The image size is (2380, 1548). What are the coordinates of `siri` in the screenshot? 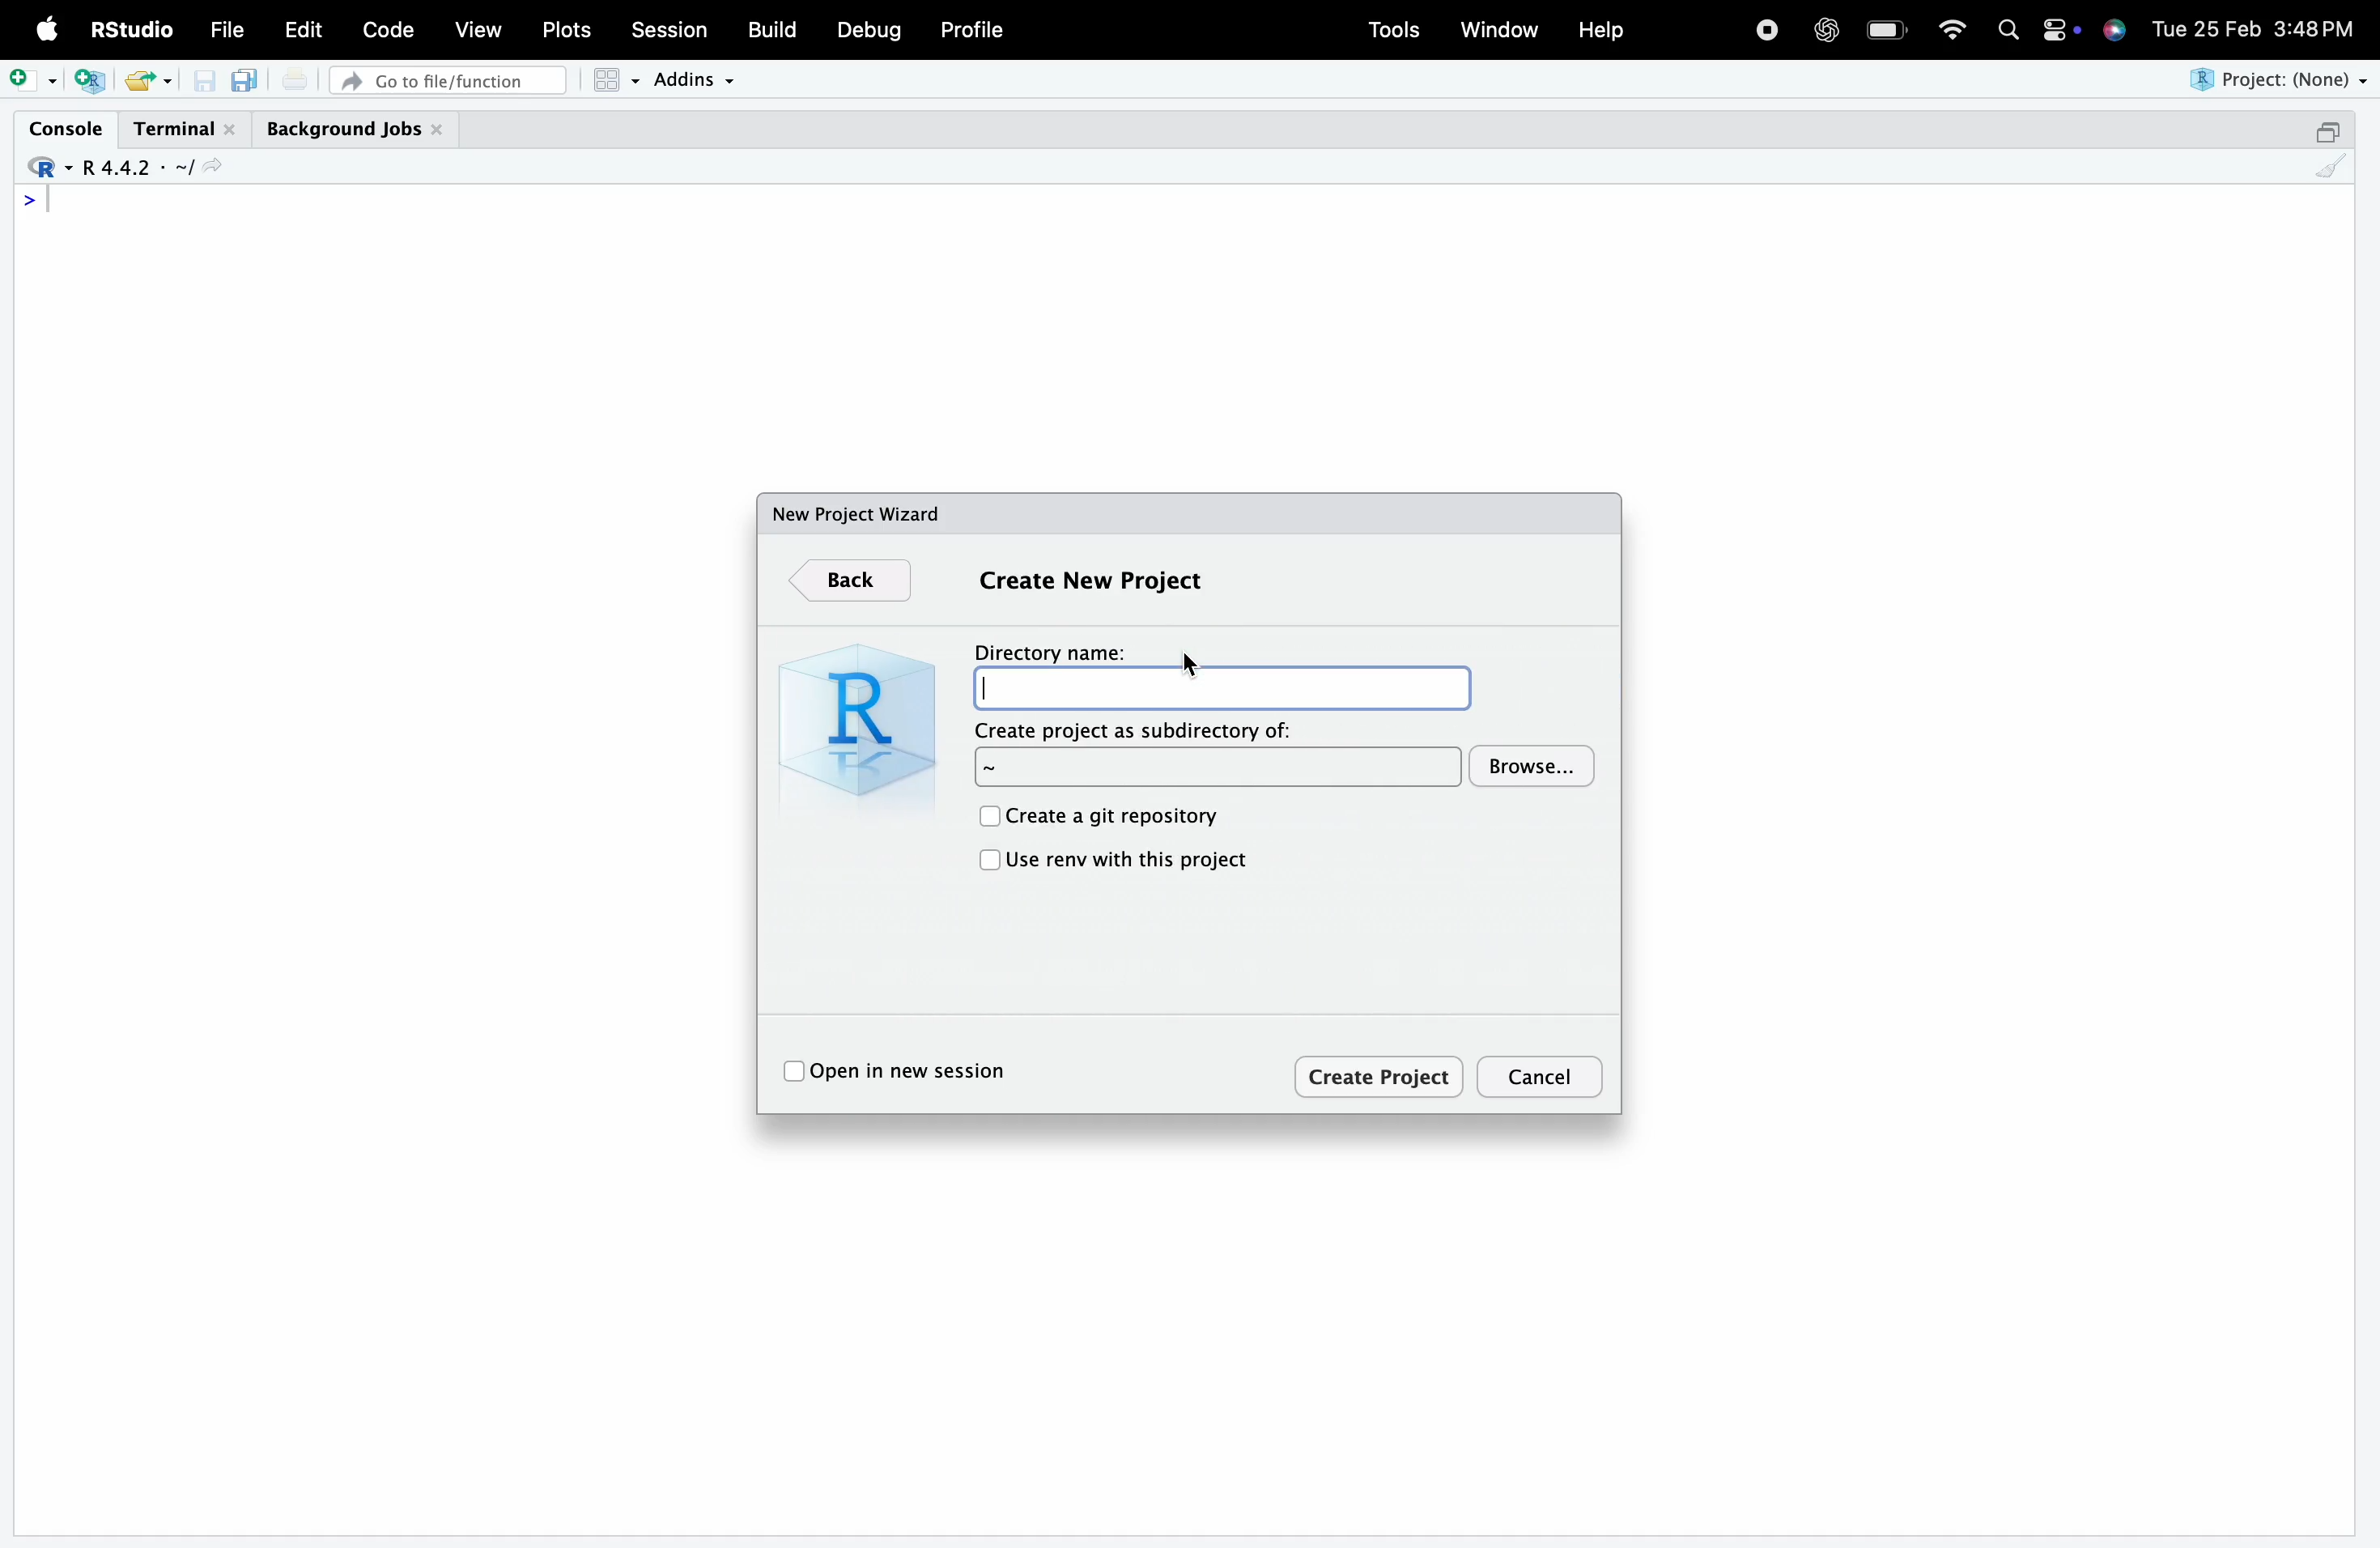 It's located at (2114, 28).